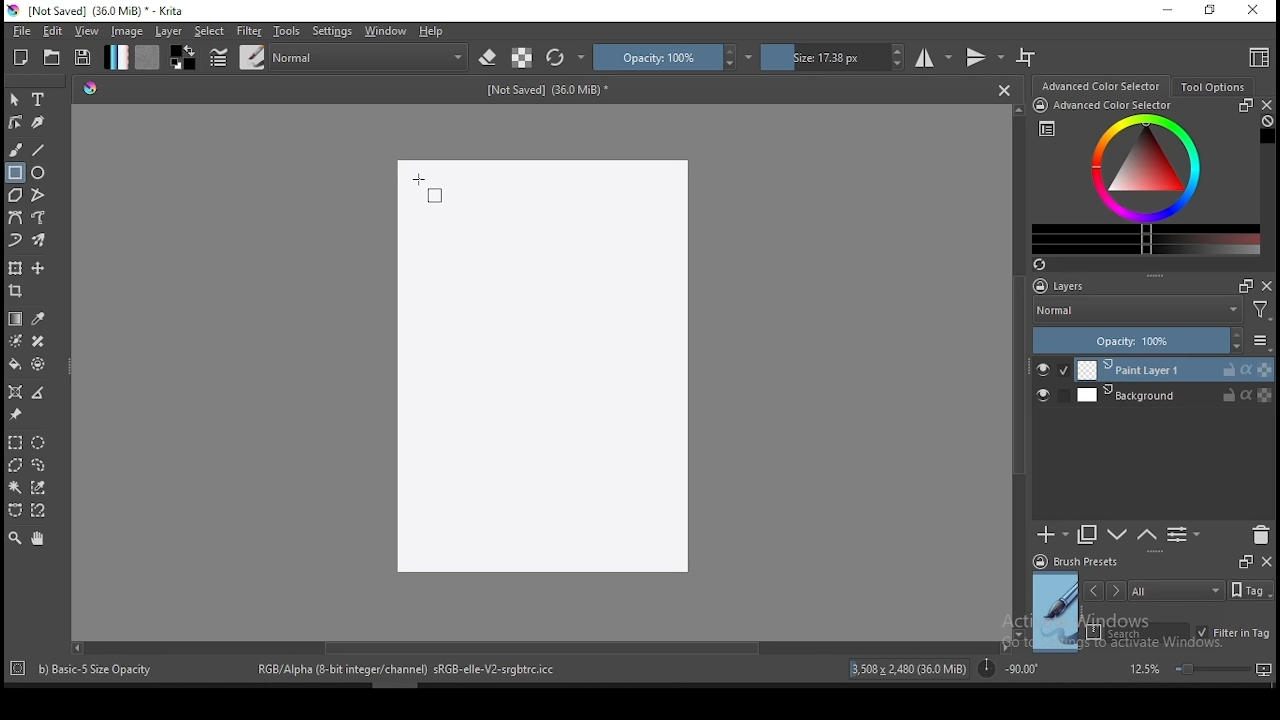  What do you see at coordinates (539, 646) in the screenshot?
I see `scroll bar` at bounding box center [539, 646].